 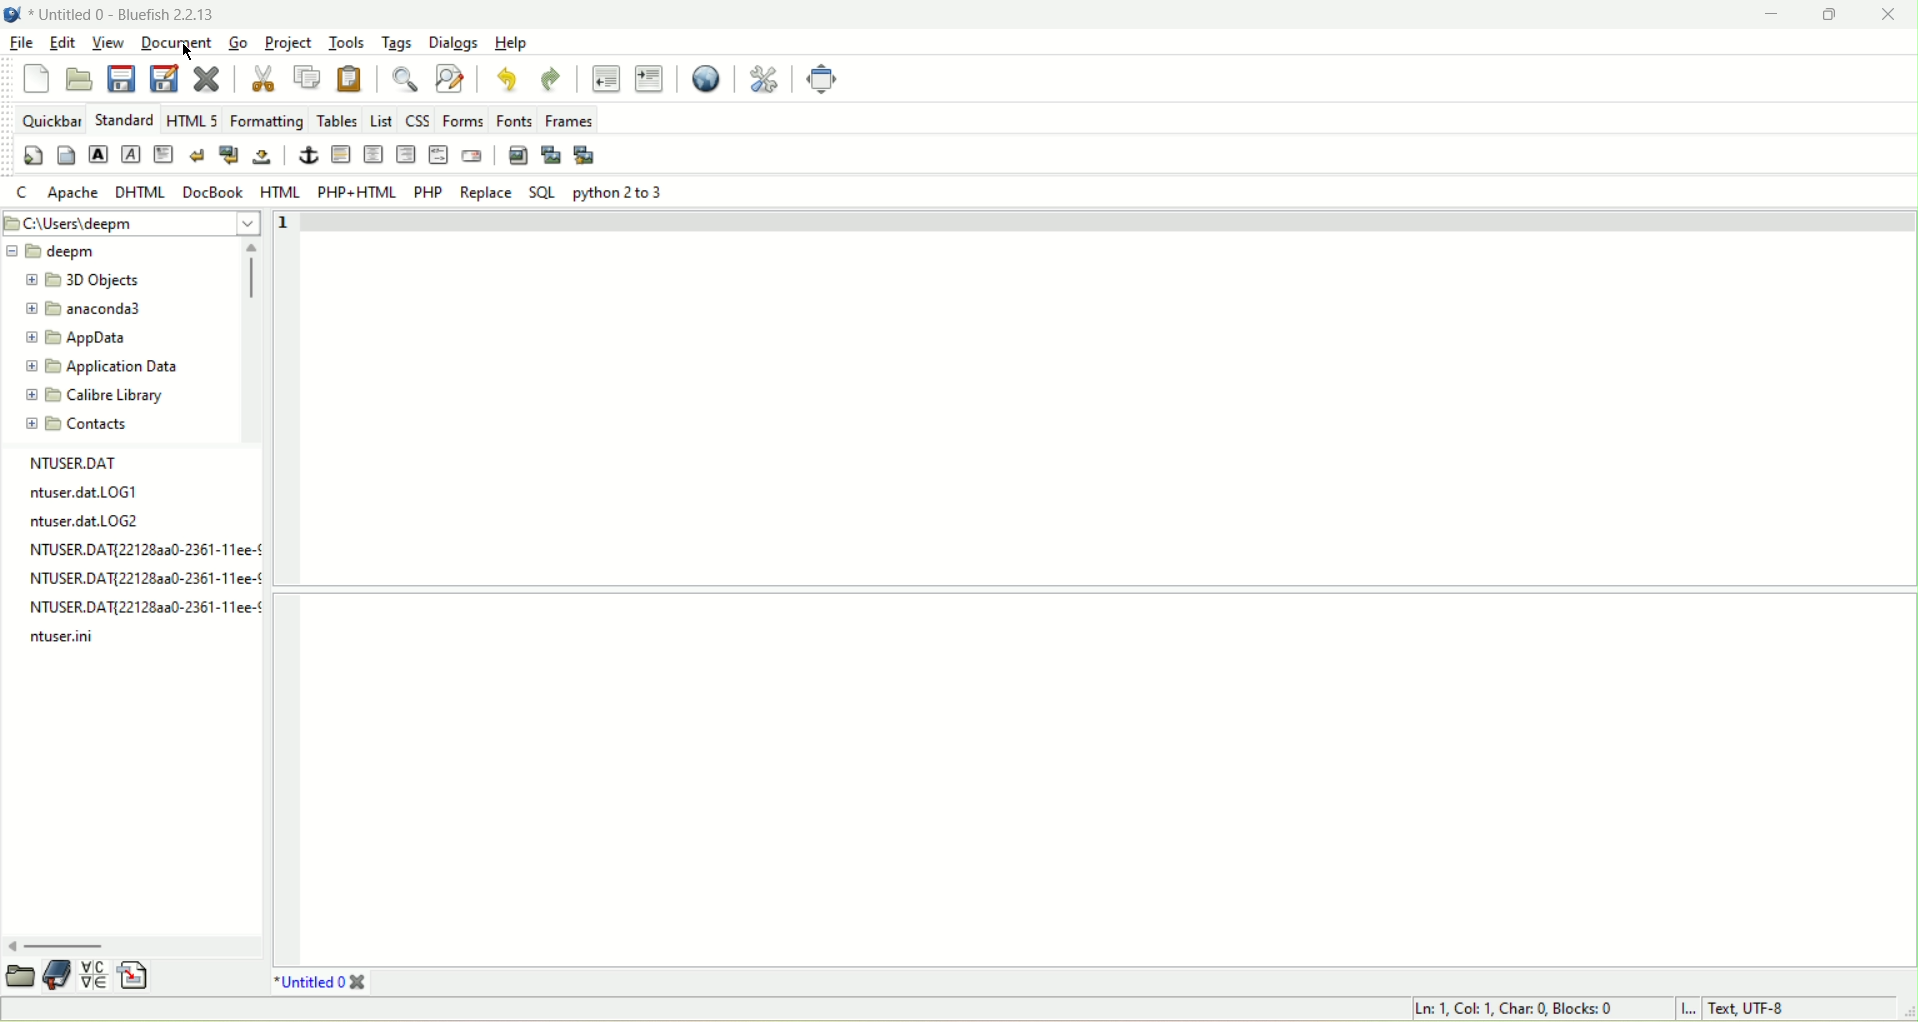 I want to click on find and replace, so click(x=451, y=78).